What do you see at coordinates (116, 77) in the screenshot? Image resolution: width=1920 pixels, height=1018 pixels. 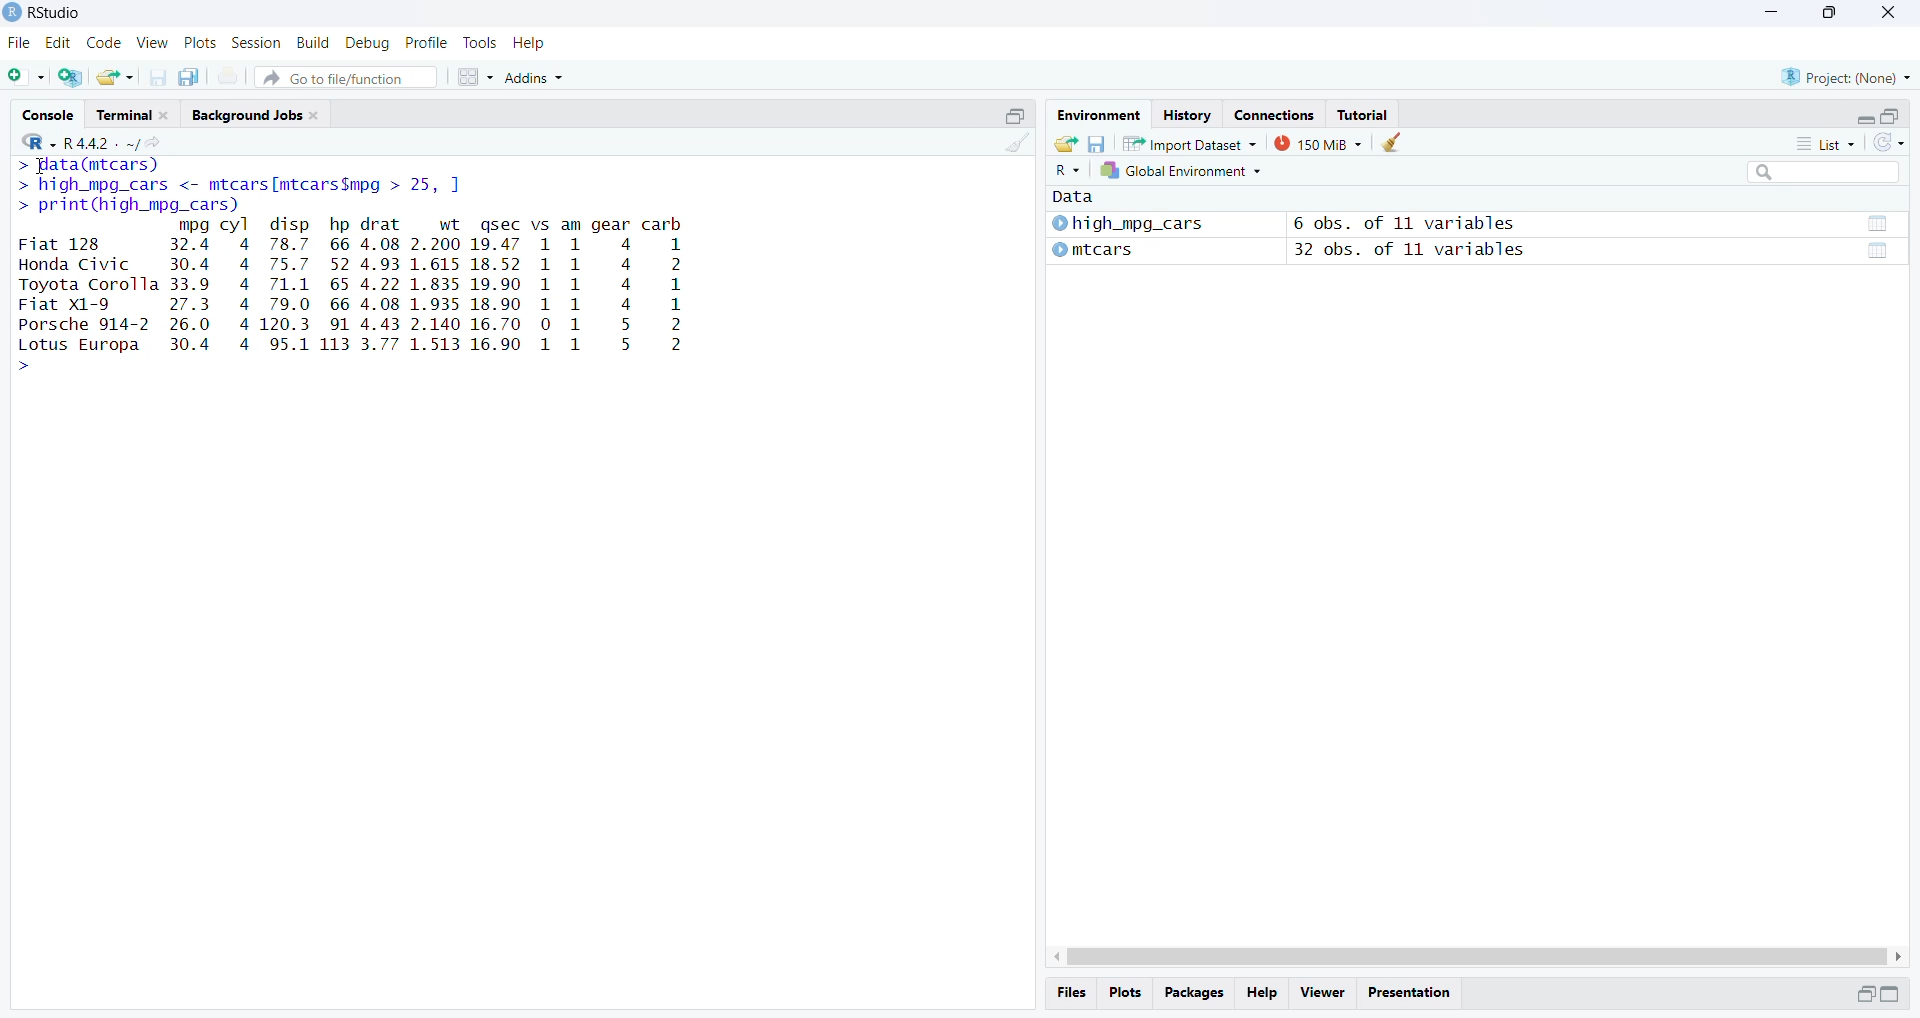 I see `open existing file` at bounding box center [116, 77].